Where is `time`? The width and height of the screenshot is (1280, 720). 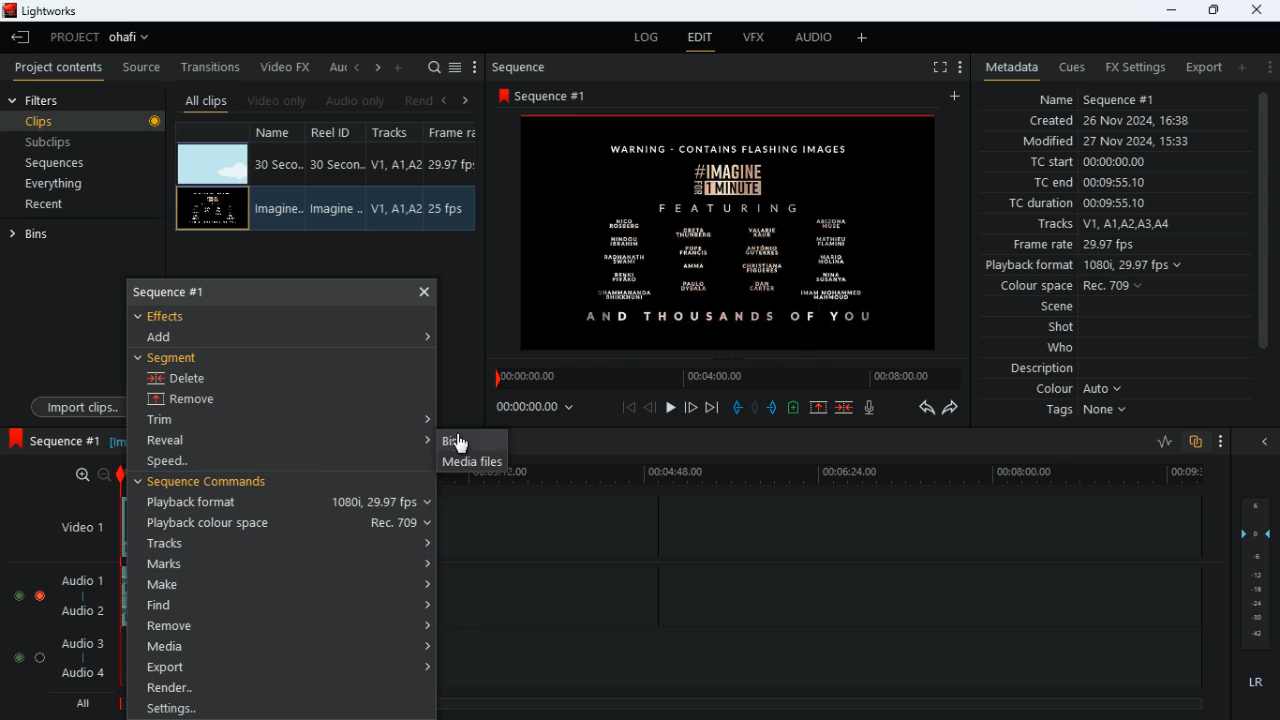
time is located at coordinates (539, 408).